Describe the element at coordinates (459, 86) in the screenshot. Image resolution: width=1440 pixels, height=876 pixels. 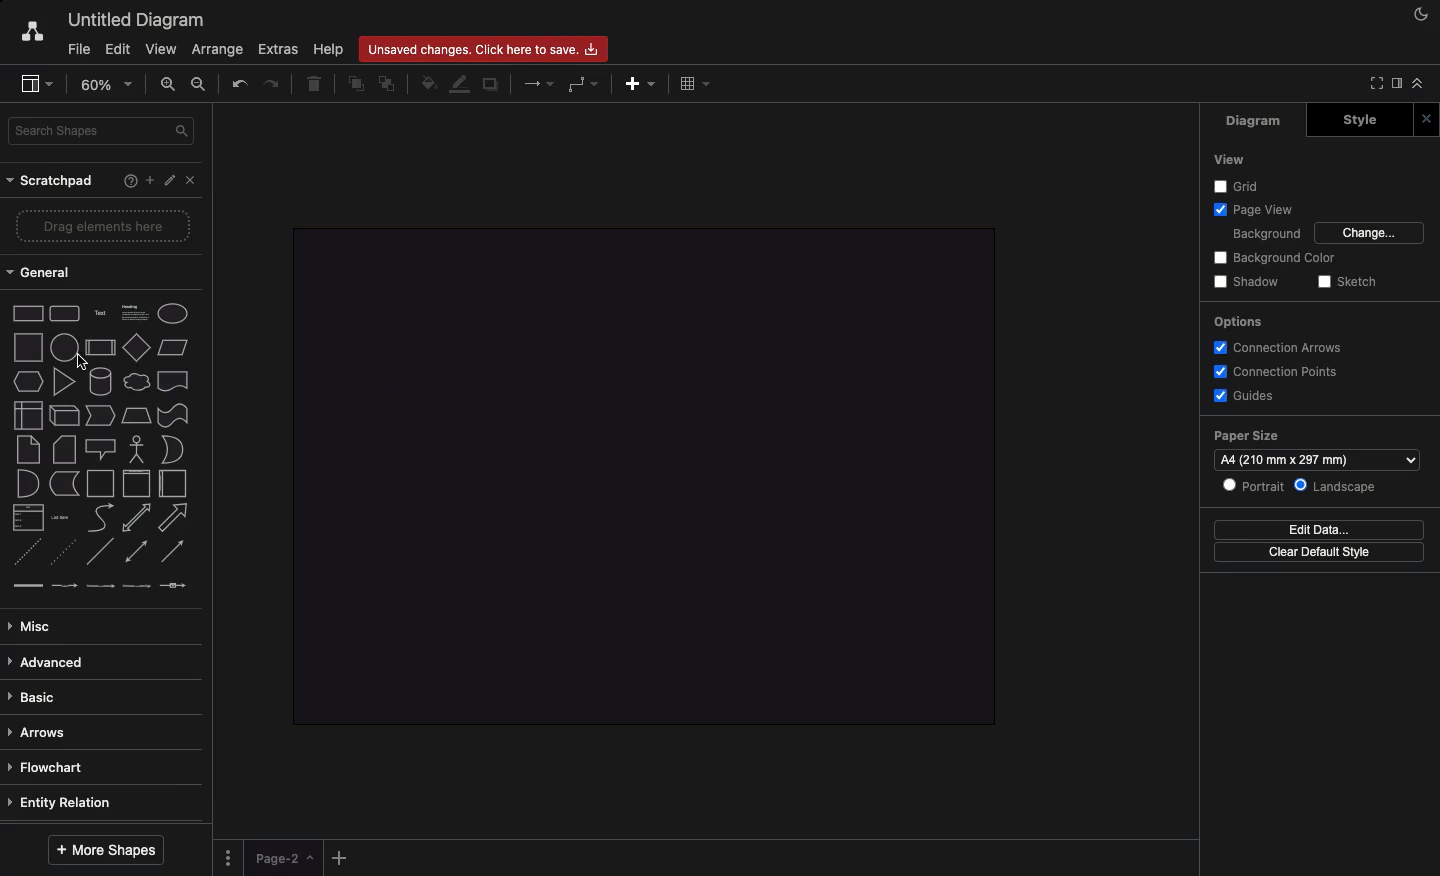
I see `Line color` at that location.